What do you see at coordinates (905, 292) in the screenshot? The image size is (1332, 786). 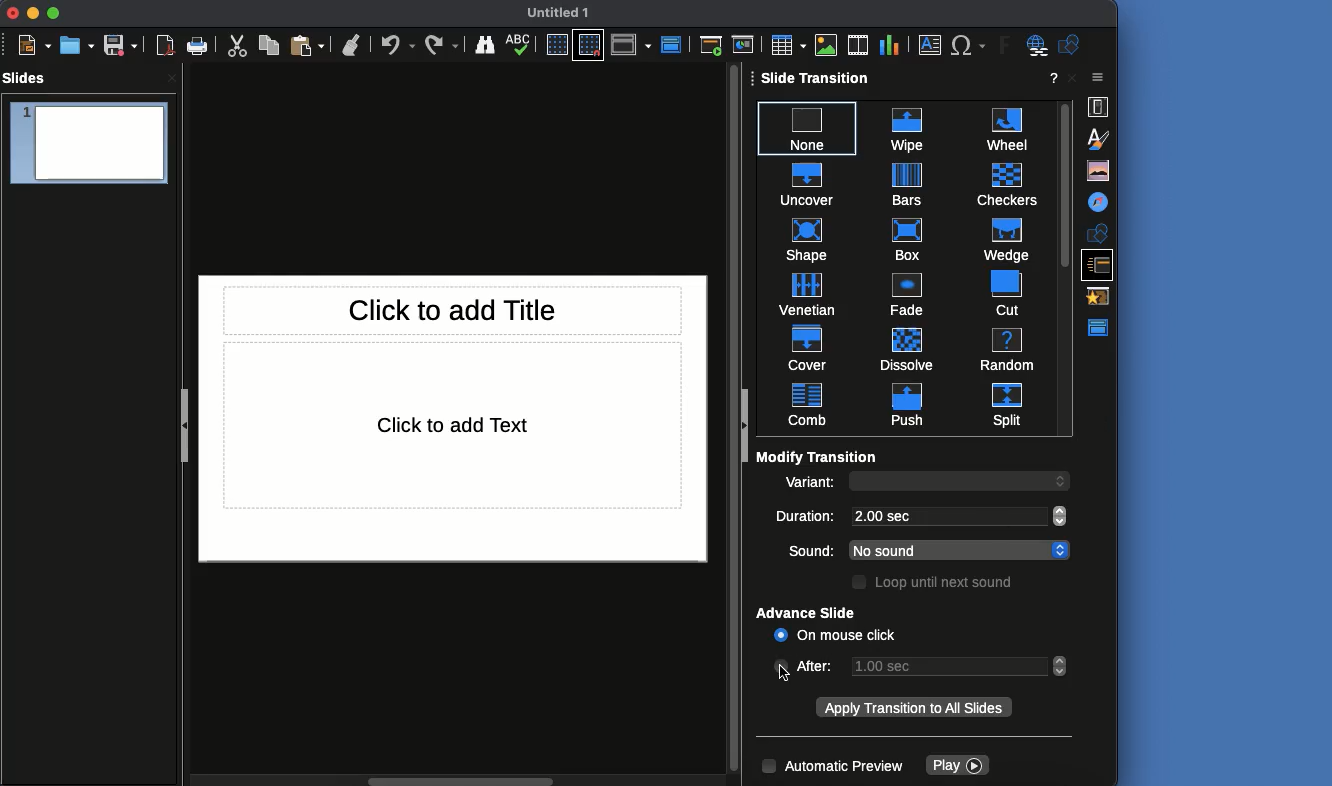 I see `fade` at bounding box center [905, 292].